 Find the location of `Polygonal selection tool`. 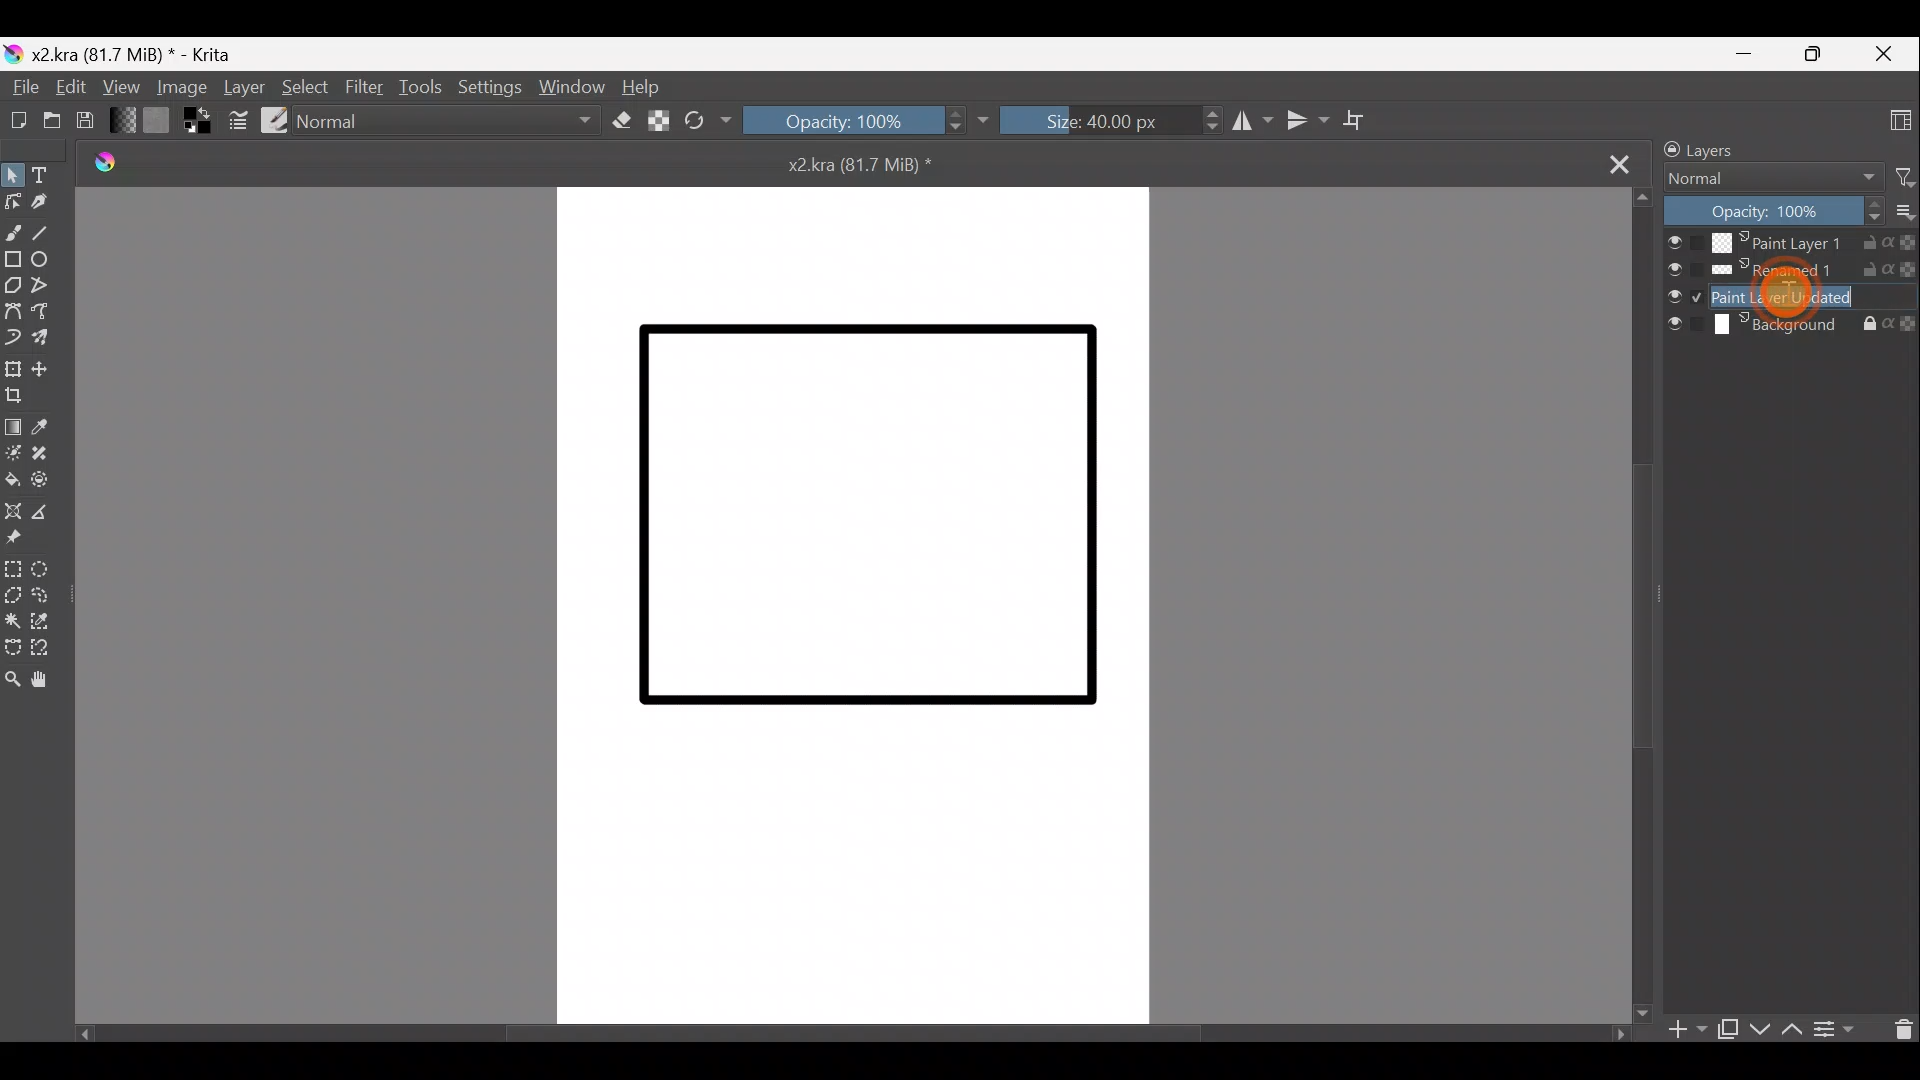

Polygonal selection tool is located at coordinates (12, 592).